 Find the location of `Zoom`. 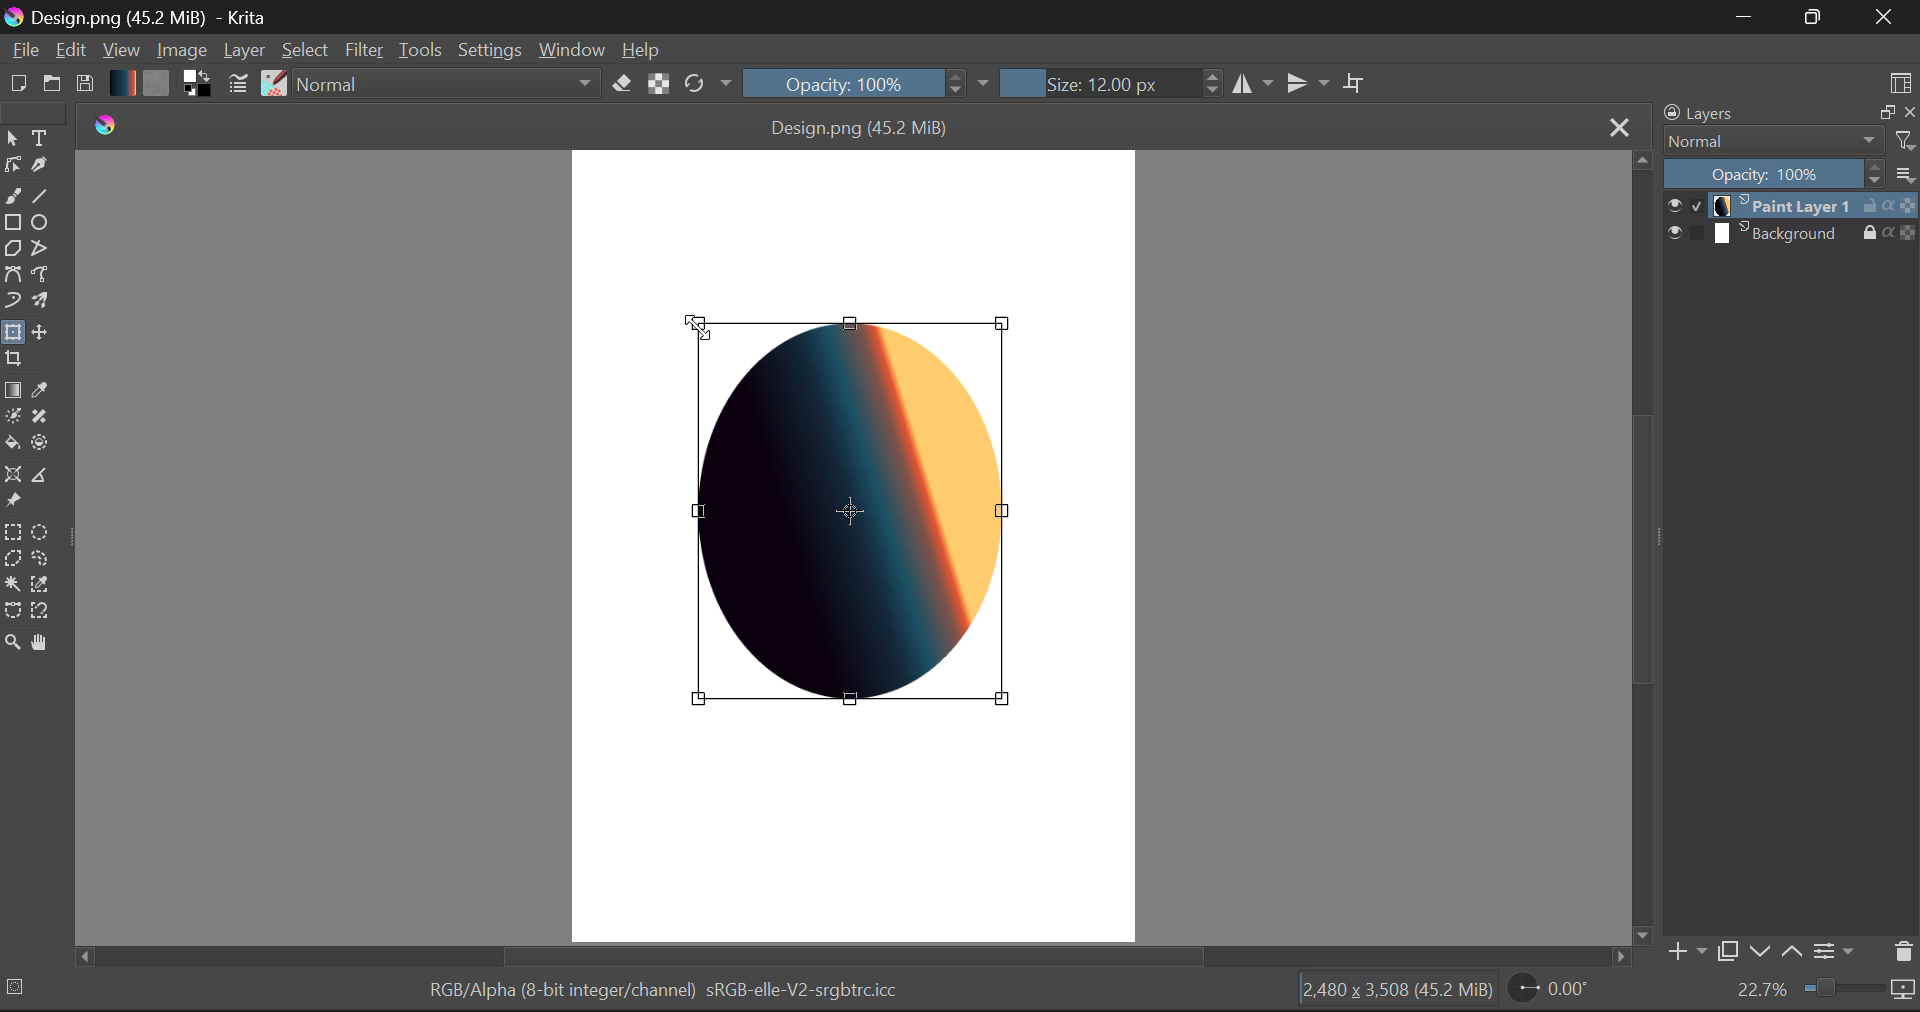

Zoom is located at coordinates (1825, 992).